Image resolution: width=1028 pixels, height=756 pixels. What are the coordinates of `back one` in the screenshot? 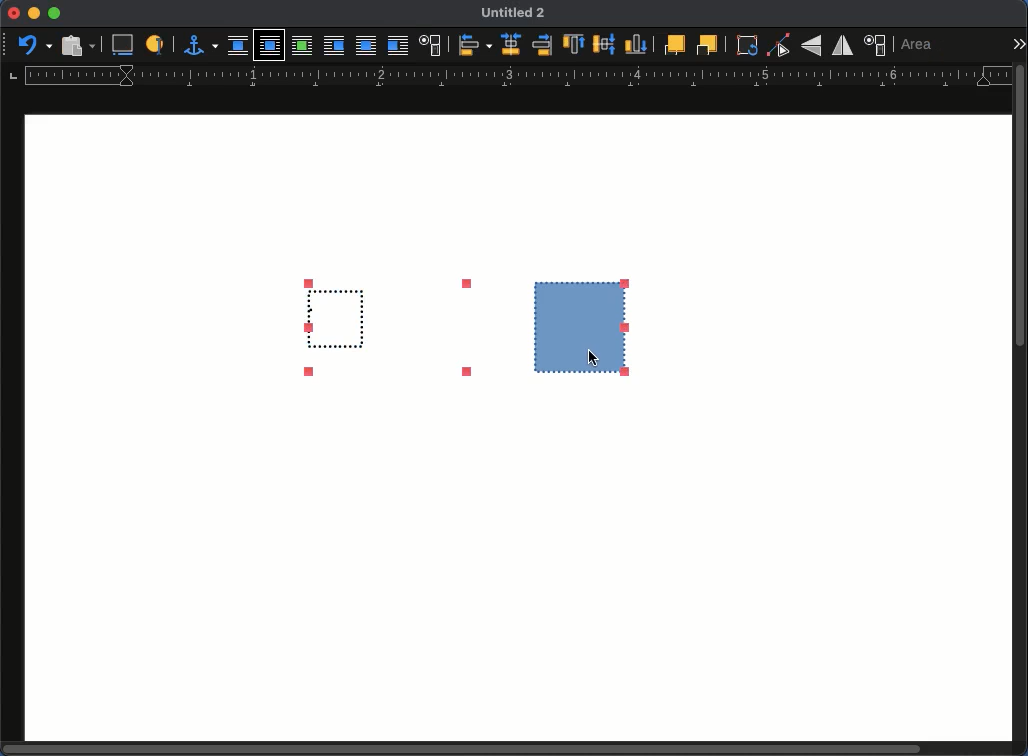 It's located at (707, 46).